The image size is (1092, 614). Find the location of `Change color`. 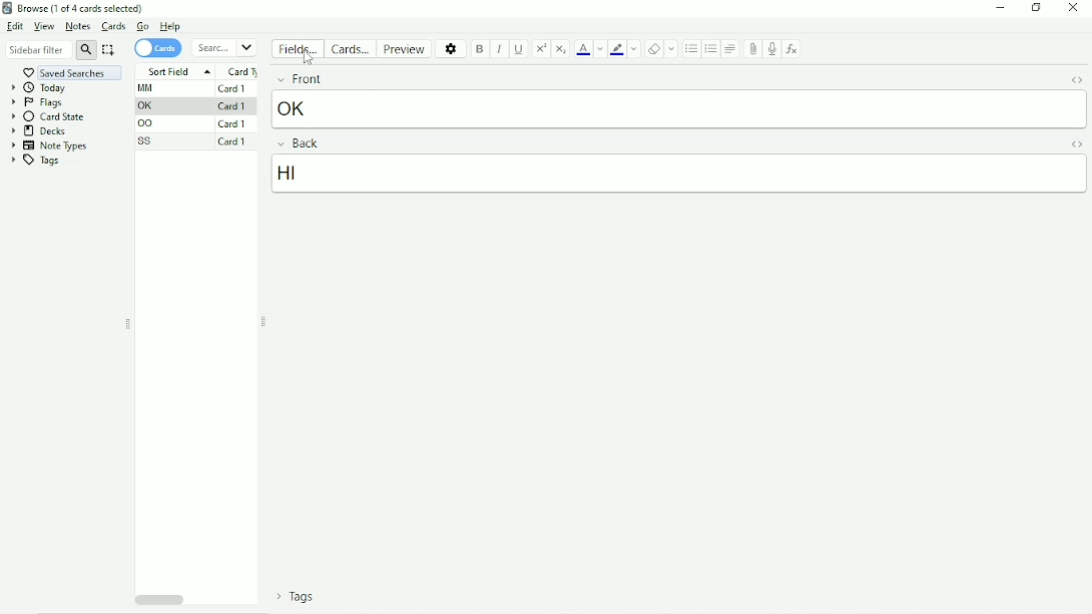

Change color is located at coordinates (600, 49).